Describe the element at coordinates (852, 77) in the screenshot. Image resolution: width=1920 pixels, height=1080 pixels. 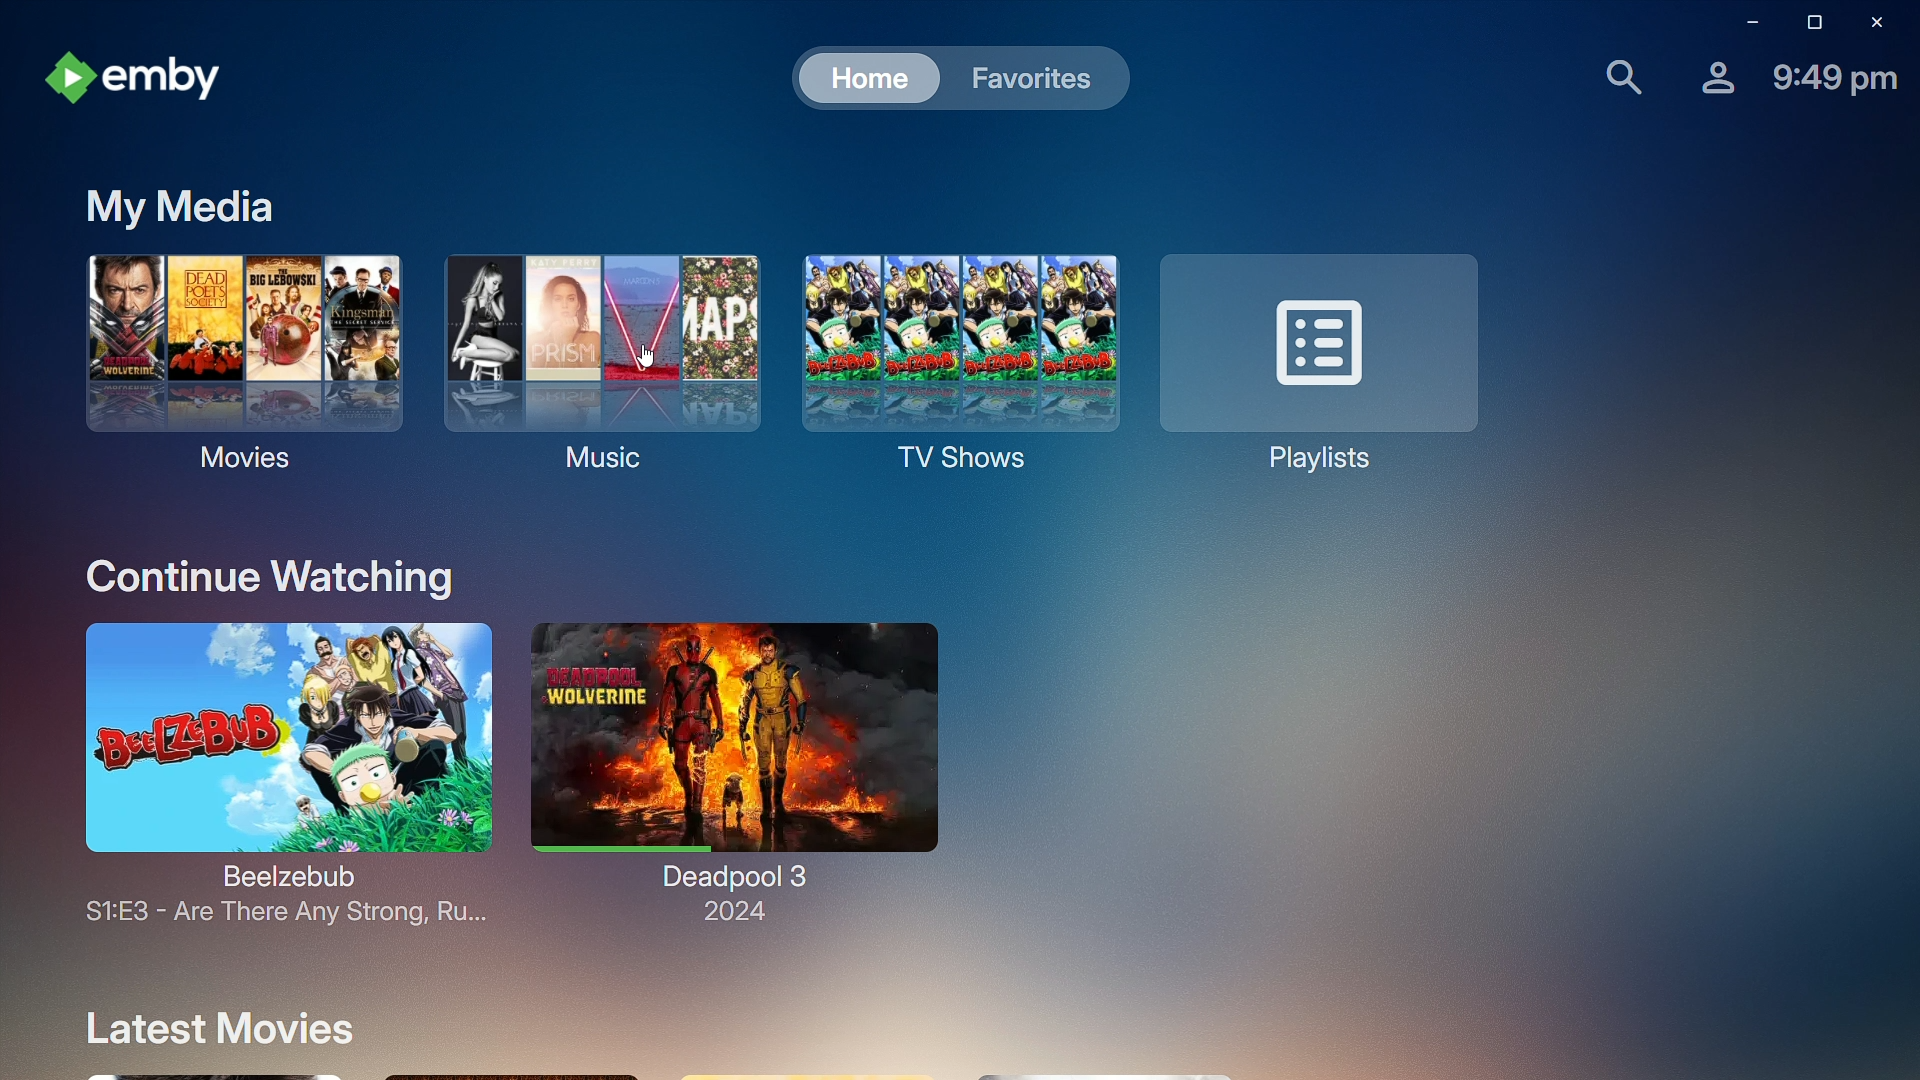
I see `Home` at that location.